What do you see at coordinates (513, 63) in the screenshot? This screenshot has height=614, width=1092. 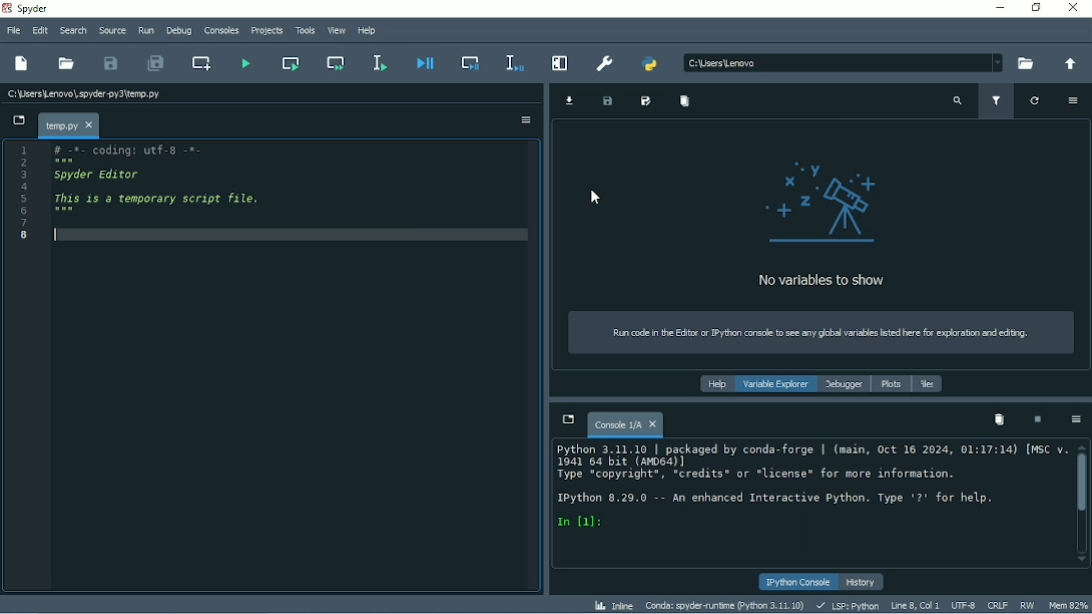 I see `Debug selection or current line` at bounding box center [513, 63].